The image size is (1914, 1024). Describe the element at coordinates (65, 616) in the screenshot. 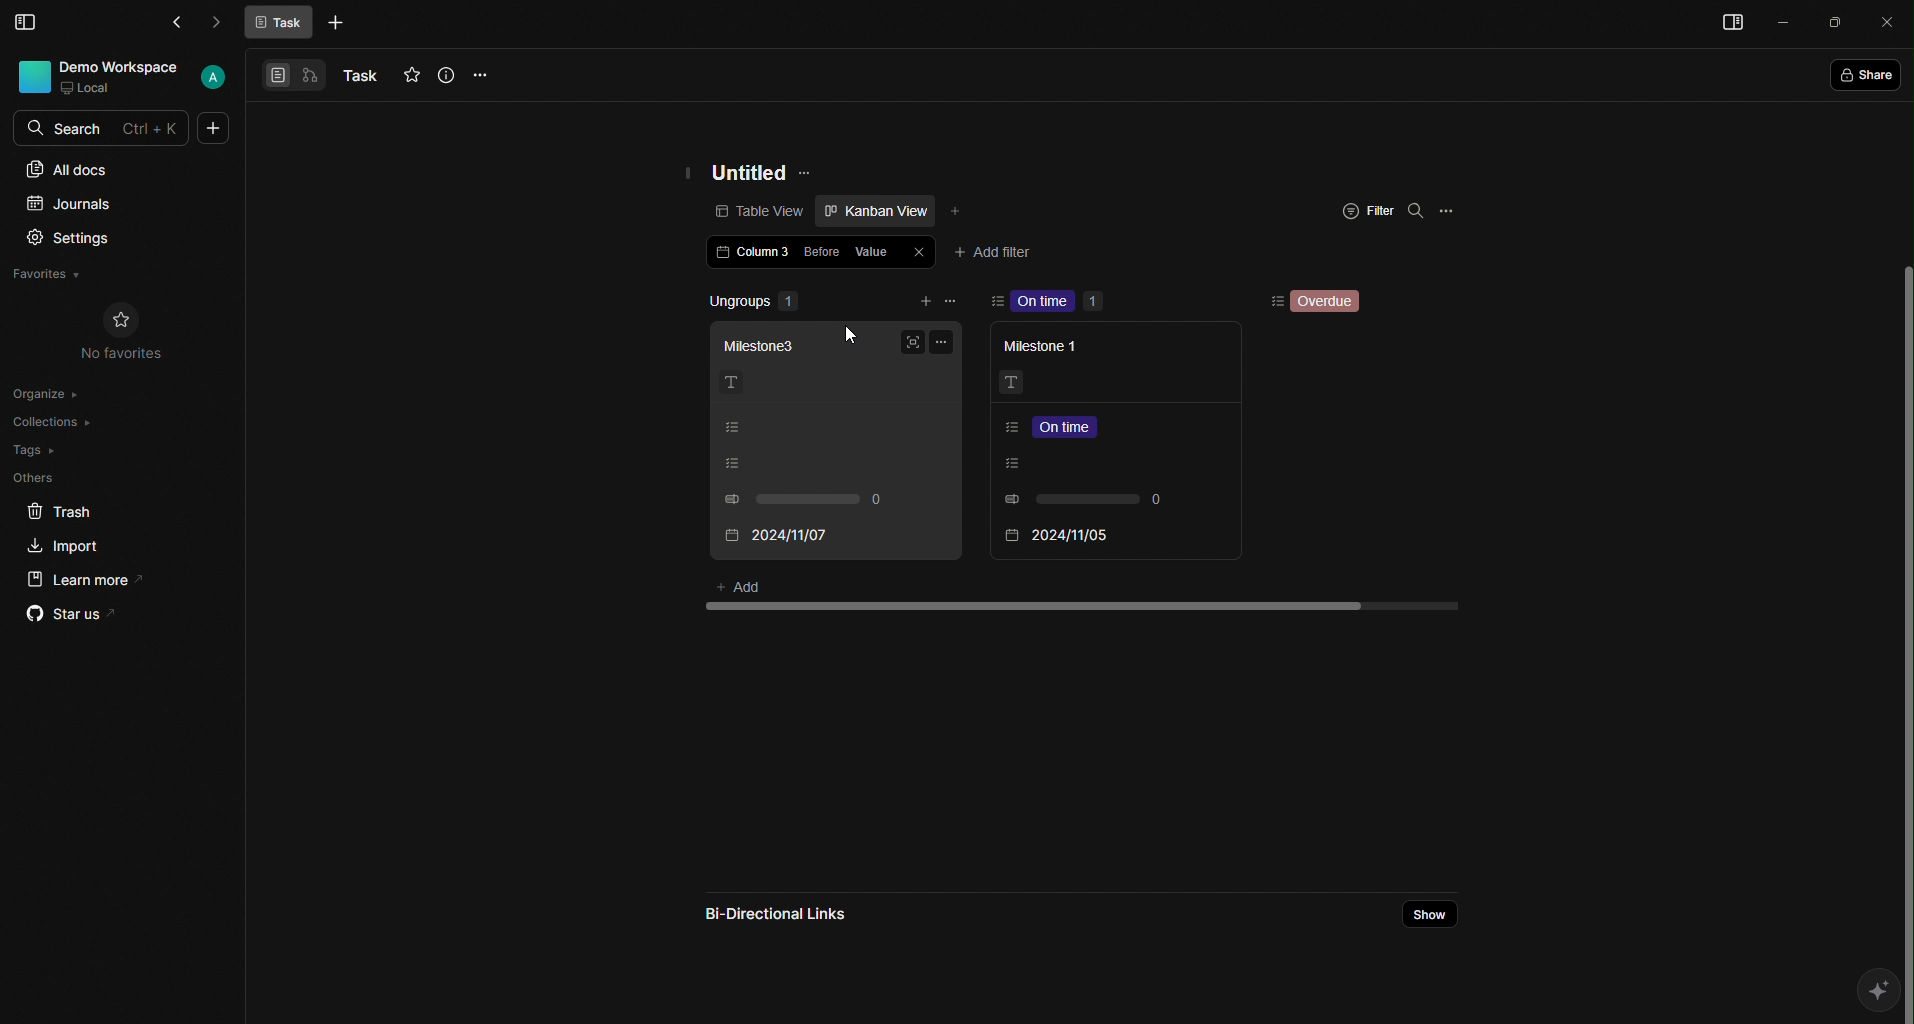

I see `Star us` at that location.